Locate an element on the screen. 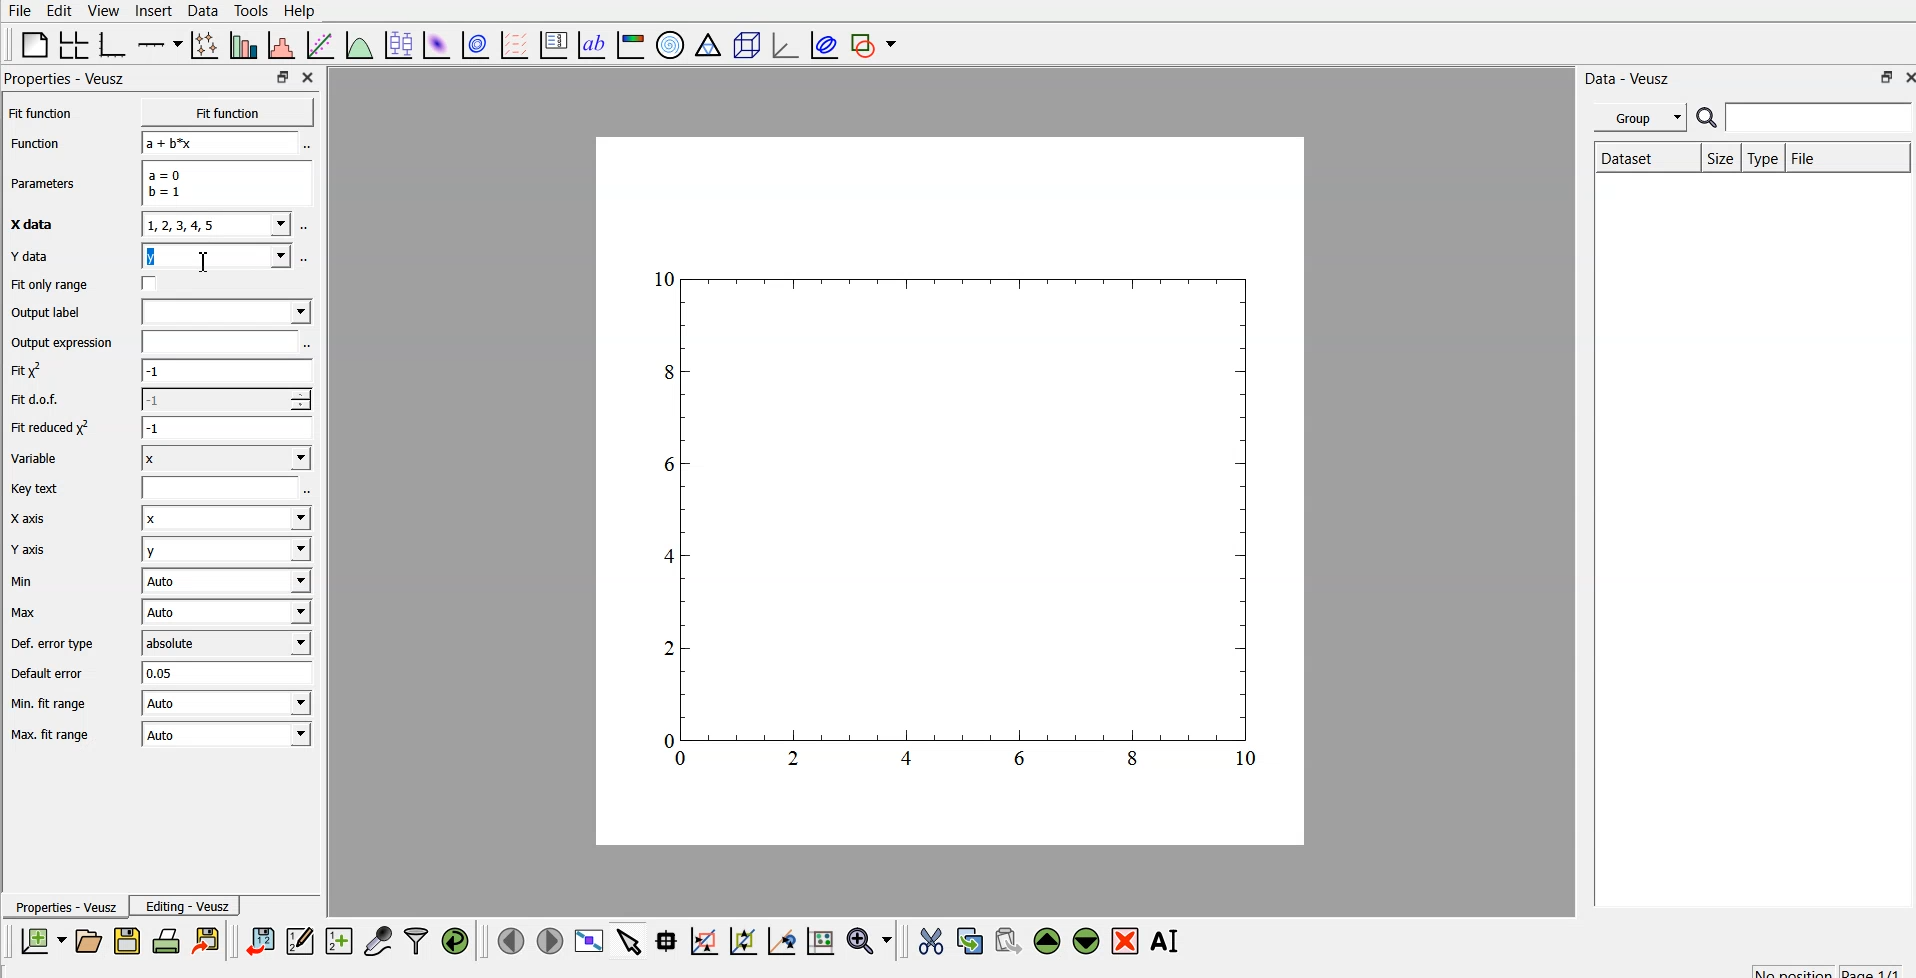  select items from graph is located at coordinates (632, 944).